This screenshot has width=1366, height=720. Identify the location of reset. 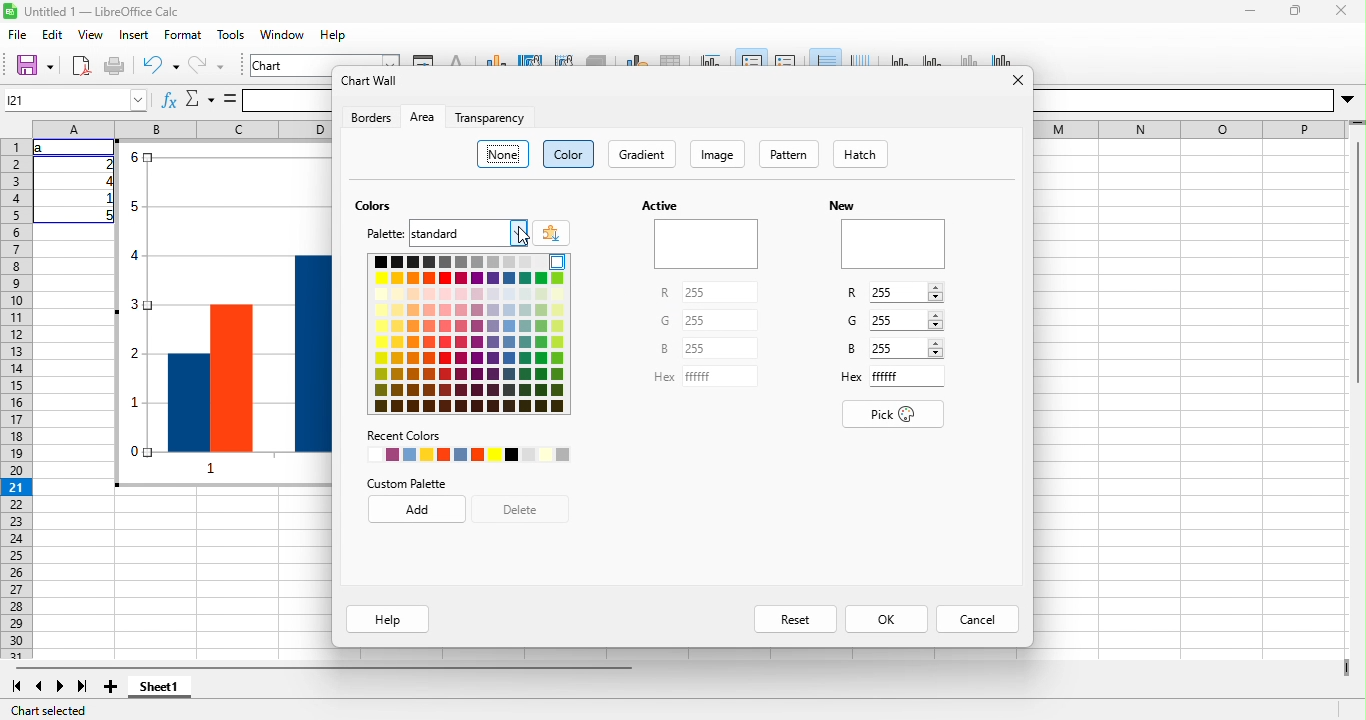
(795, 619).